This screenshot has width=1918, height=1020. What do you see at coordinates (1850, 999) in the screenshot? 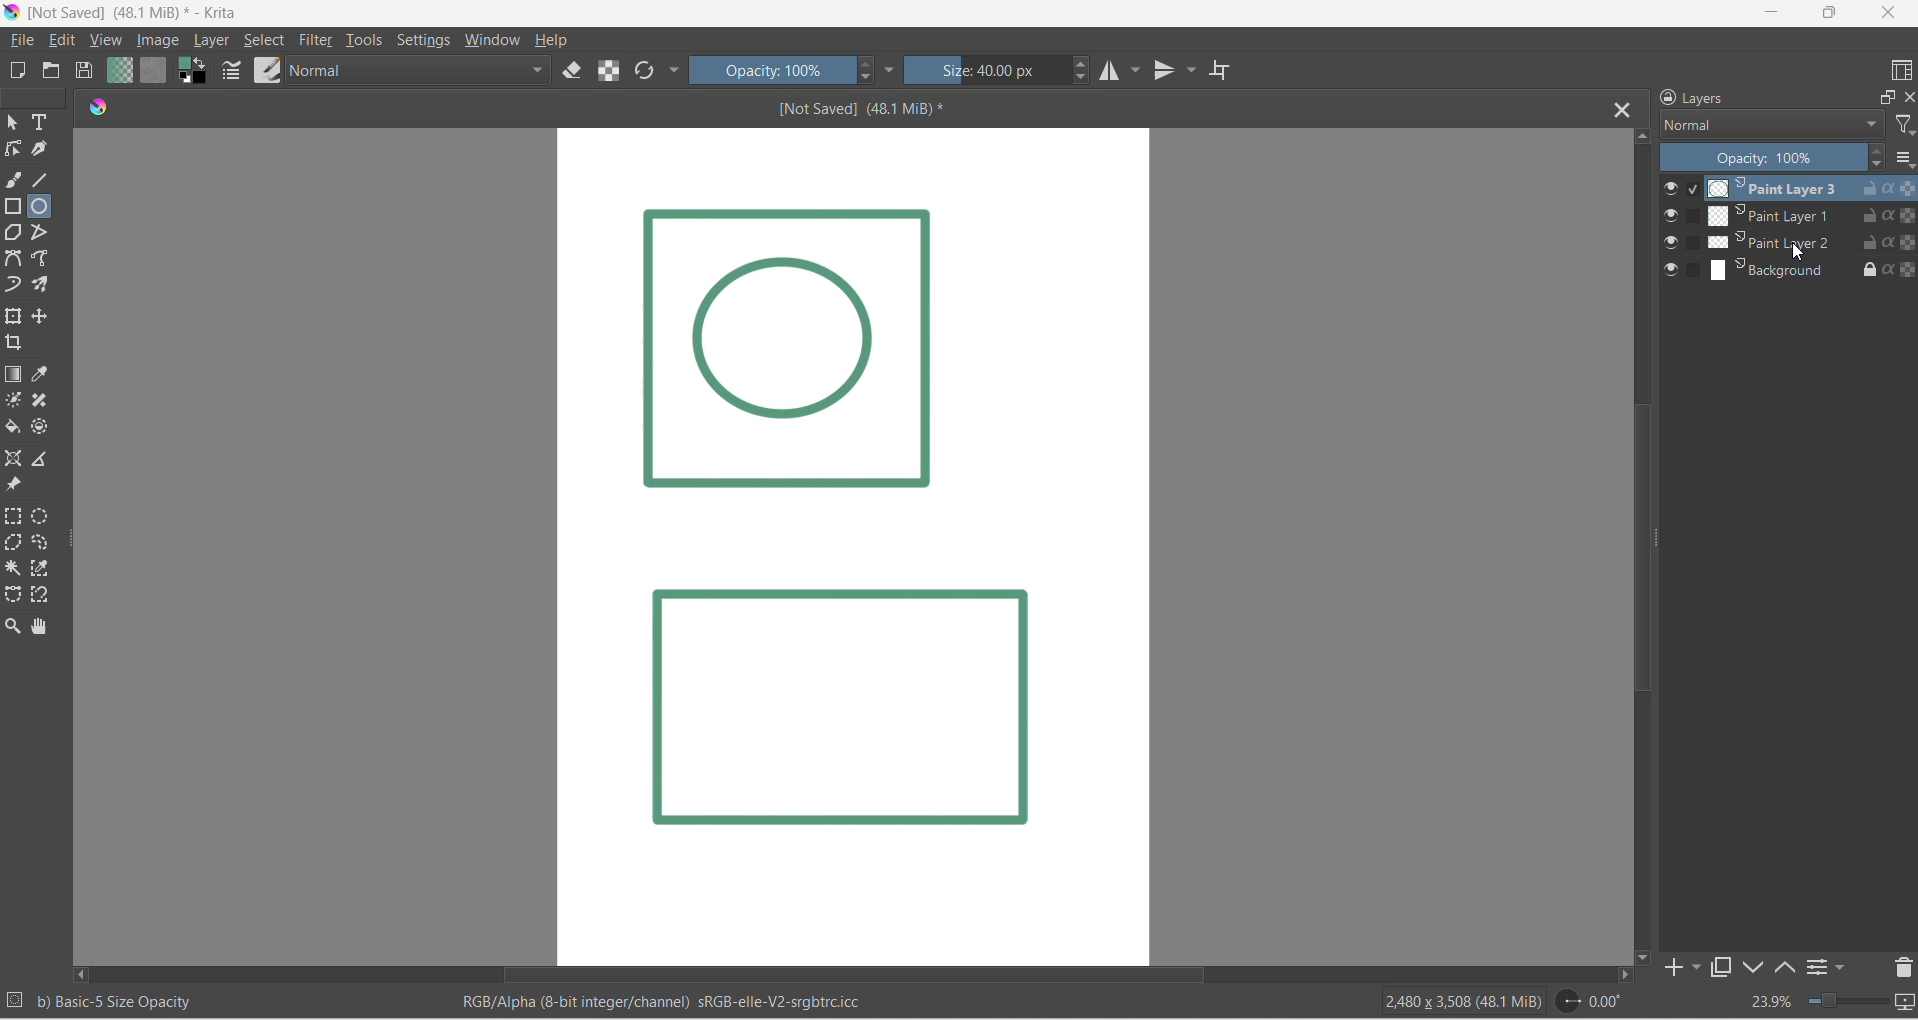
I see `zoom` at bounding box center [1850, 999].